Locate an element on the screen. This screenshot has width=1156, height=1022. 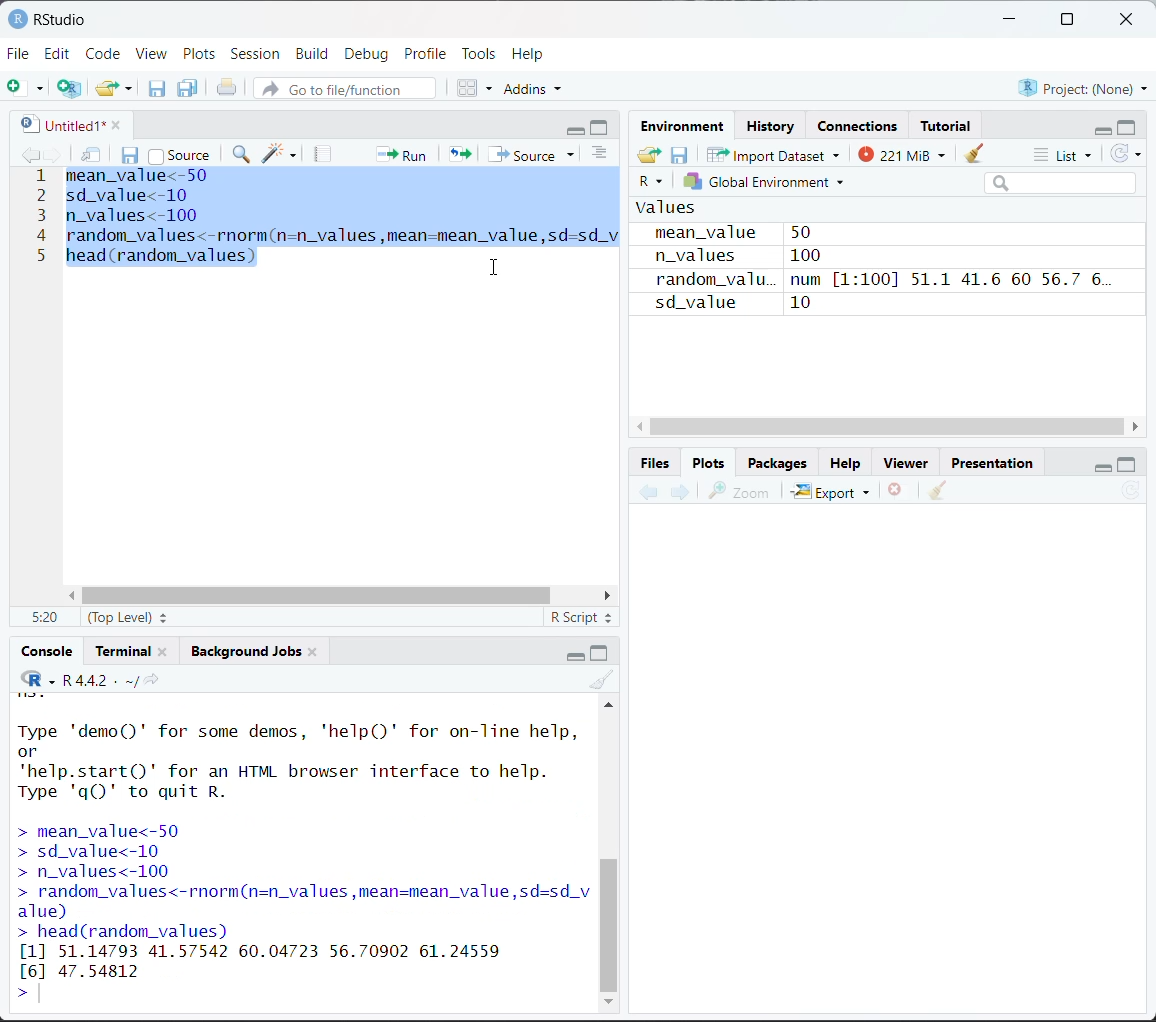
close is located at coordinates (163, 650).